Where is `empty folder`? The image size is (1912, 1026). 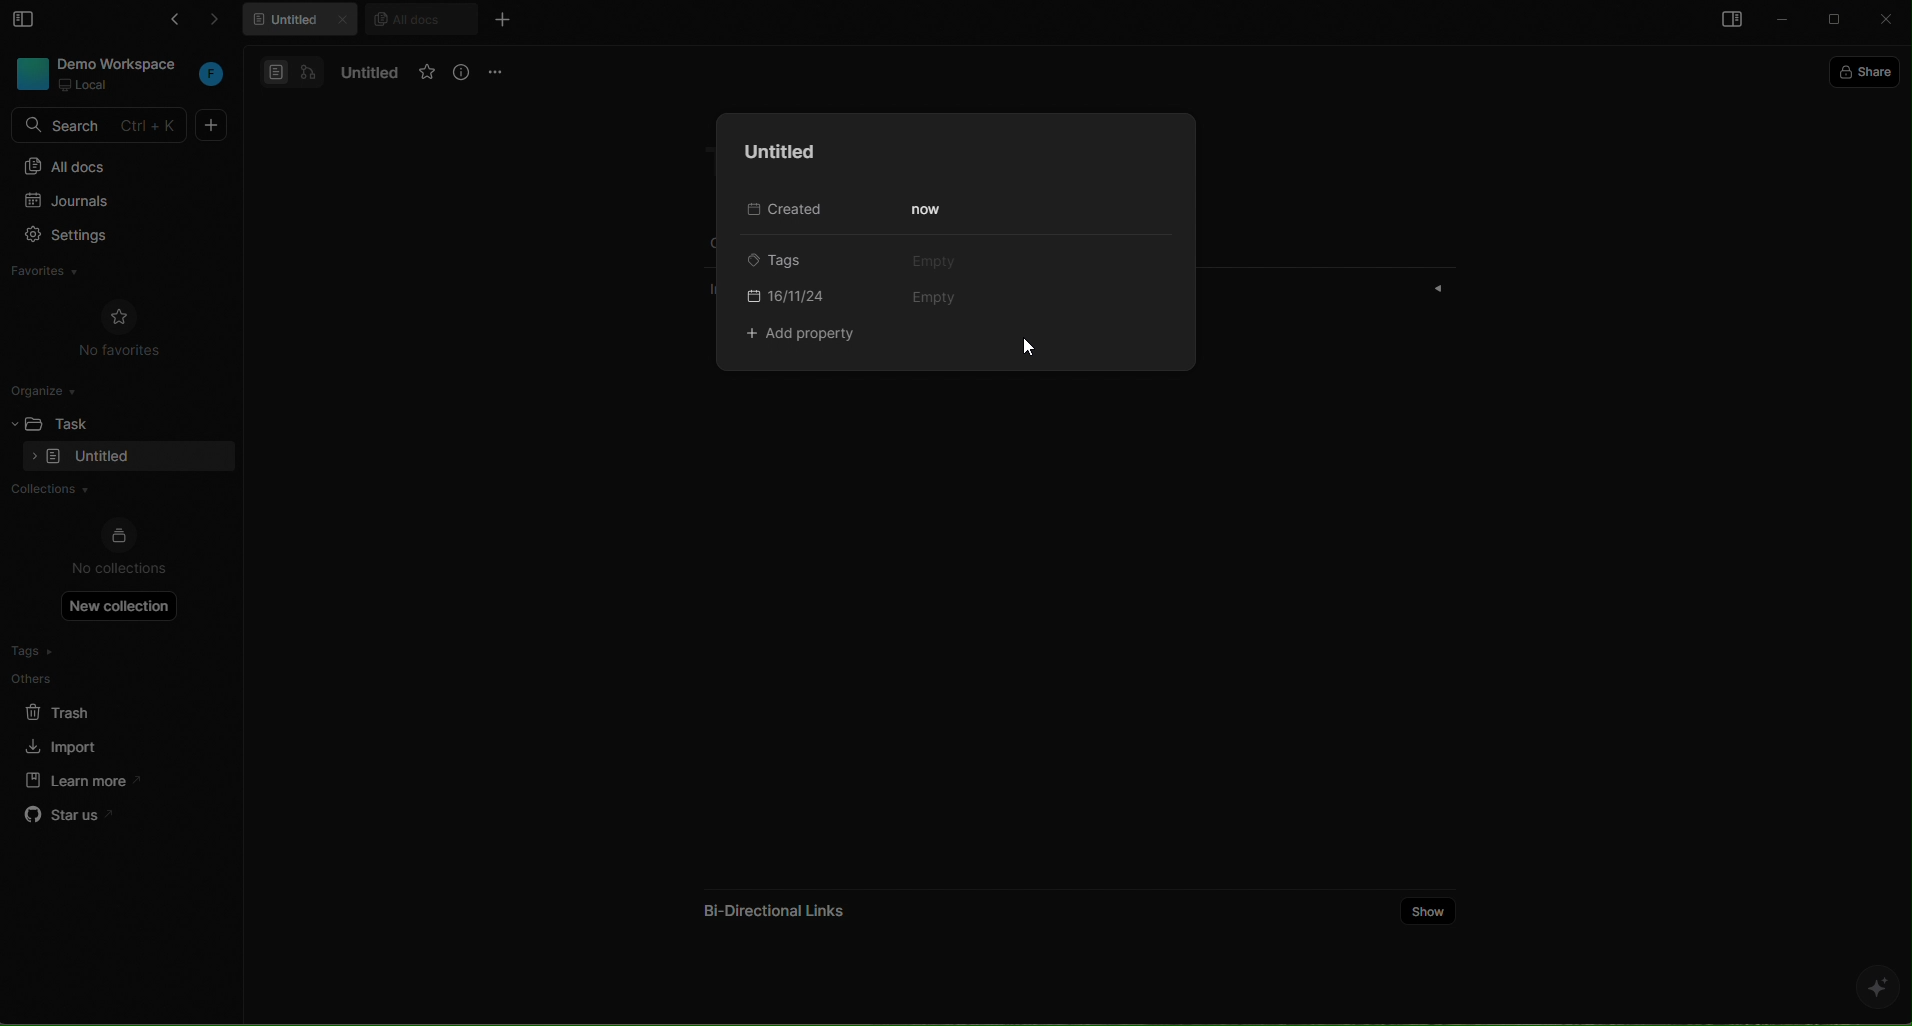 empty folder is located at coordinates (103, 458).